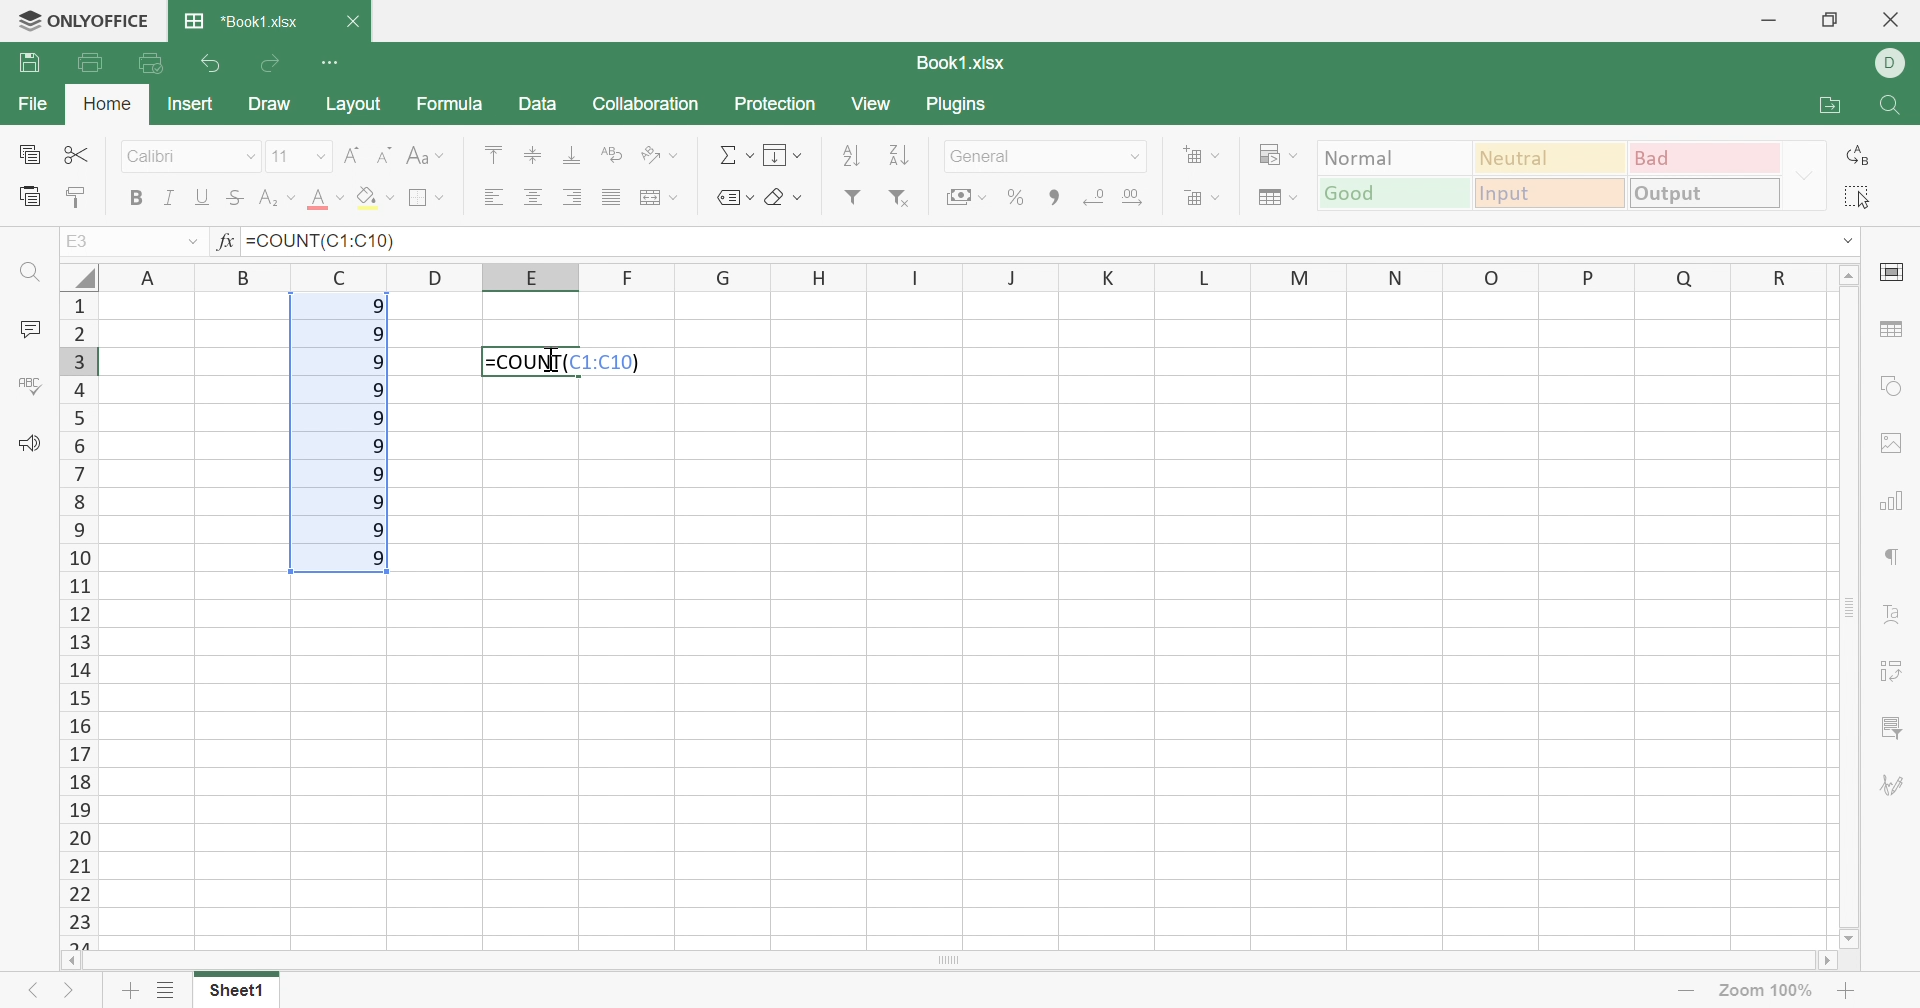 The image size is (1920, 1008). Describe the element at coordinates (1139, 197) in the screenshot. I see `Increase decimals` at that location.